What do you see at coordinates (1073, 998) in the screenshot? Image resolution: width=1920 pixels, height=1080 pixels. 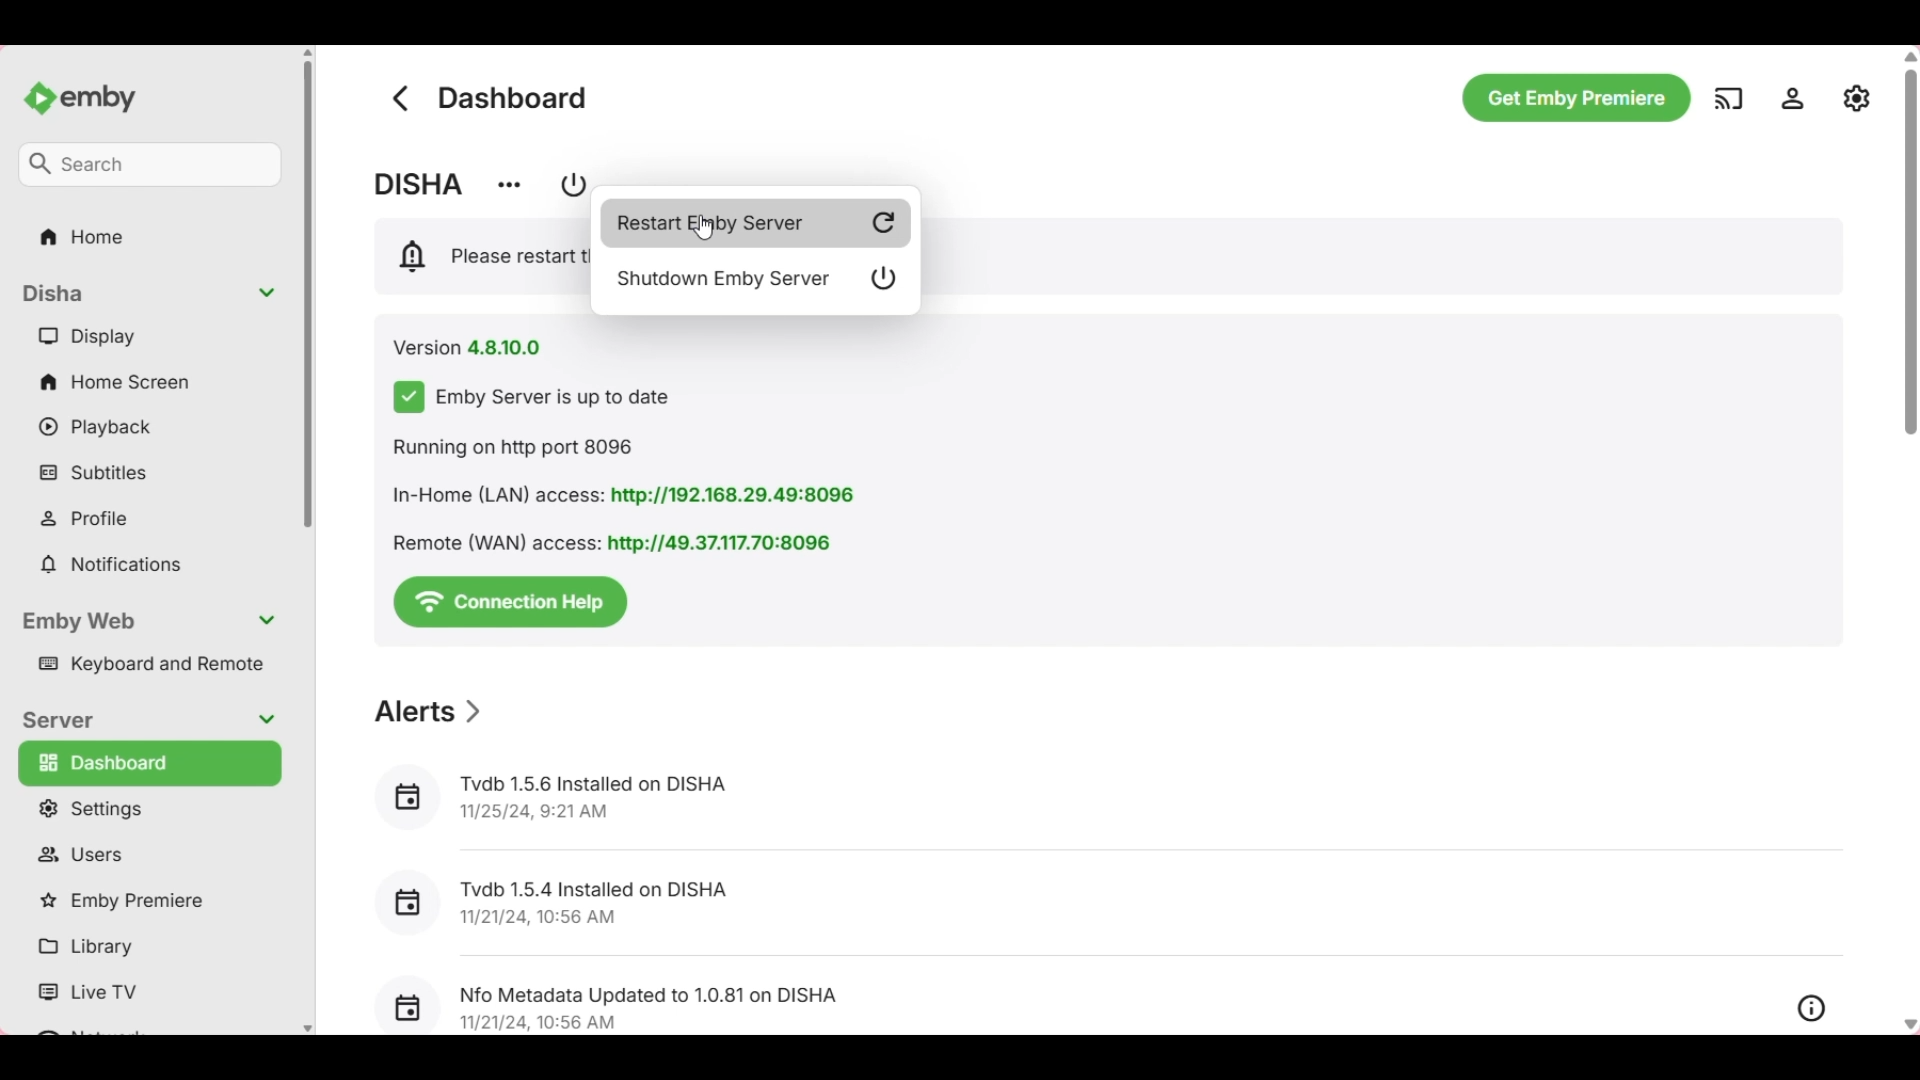 I see `Recent alert` at bounding box center [1073, 998].